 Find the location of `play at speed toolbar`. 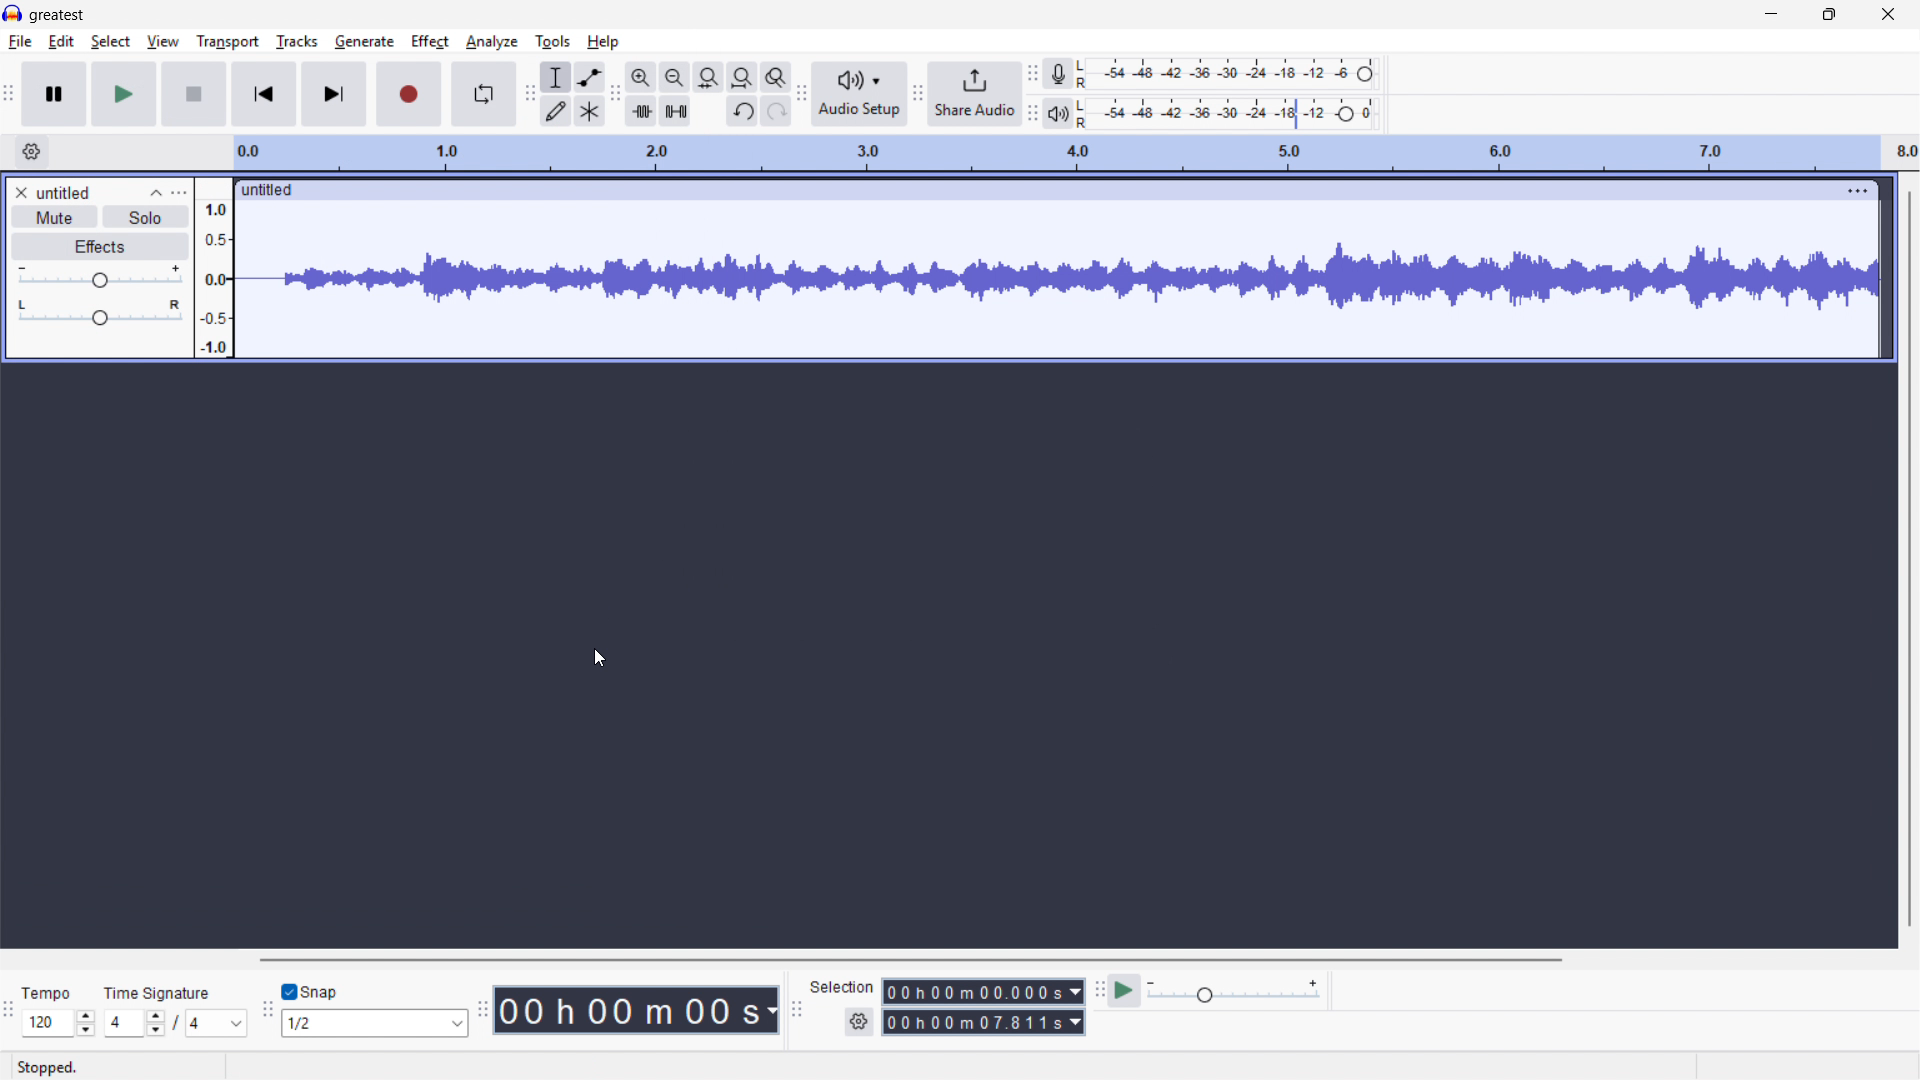

play at speed toolbar is located at coordinates (1097, 991).